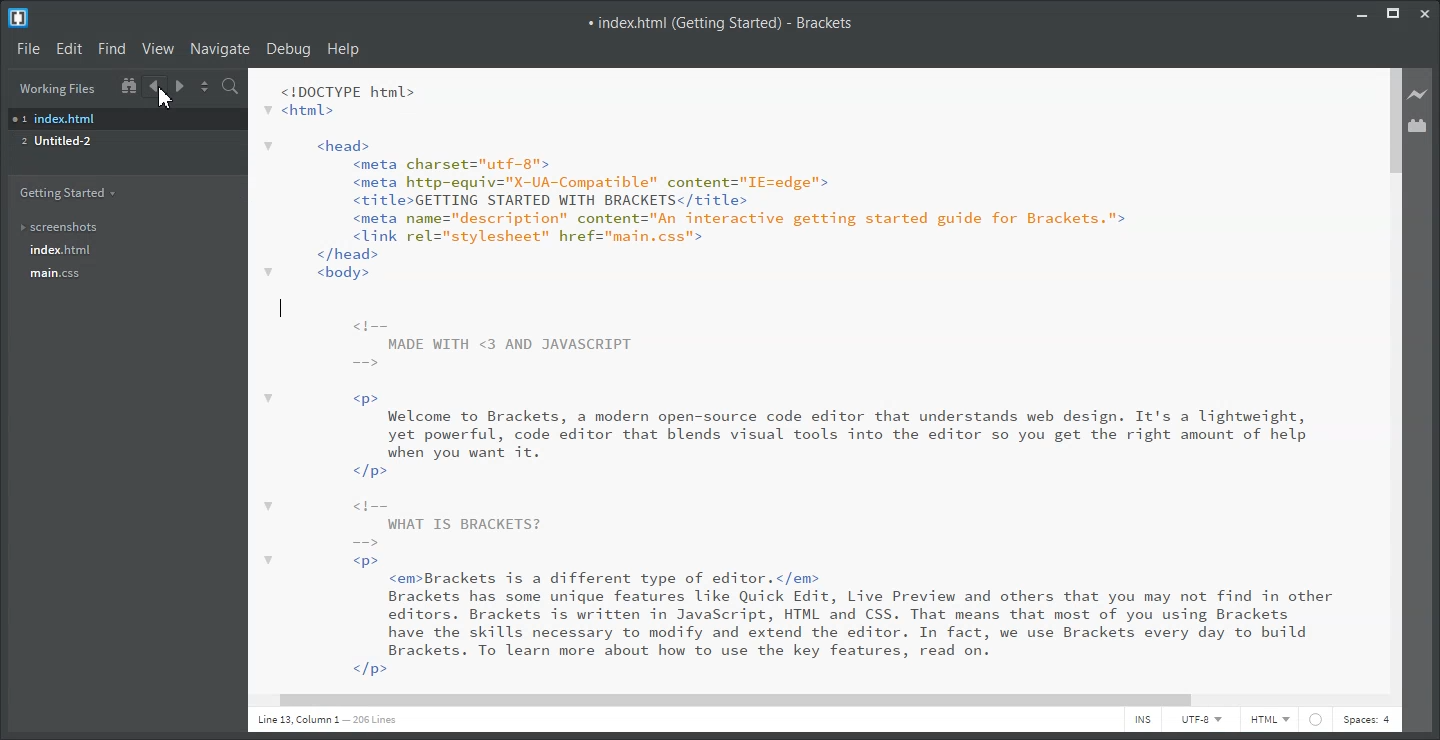 Image resolution: width=1440 pixels, height=740 pixels. Describe the element at coordinates (231, 87) in the screenshot. I see `Find in Files` at that location.